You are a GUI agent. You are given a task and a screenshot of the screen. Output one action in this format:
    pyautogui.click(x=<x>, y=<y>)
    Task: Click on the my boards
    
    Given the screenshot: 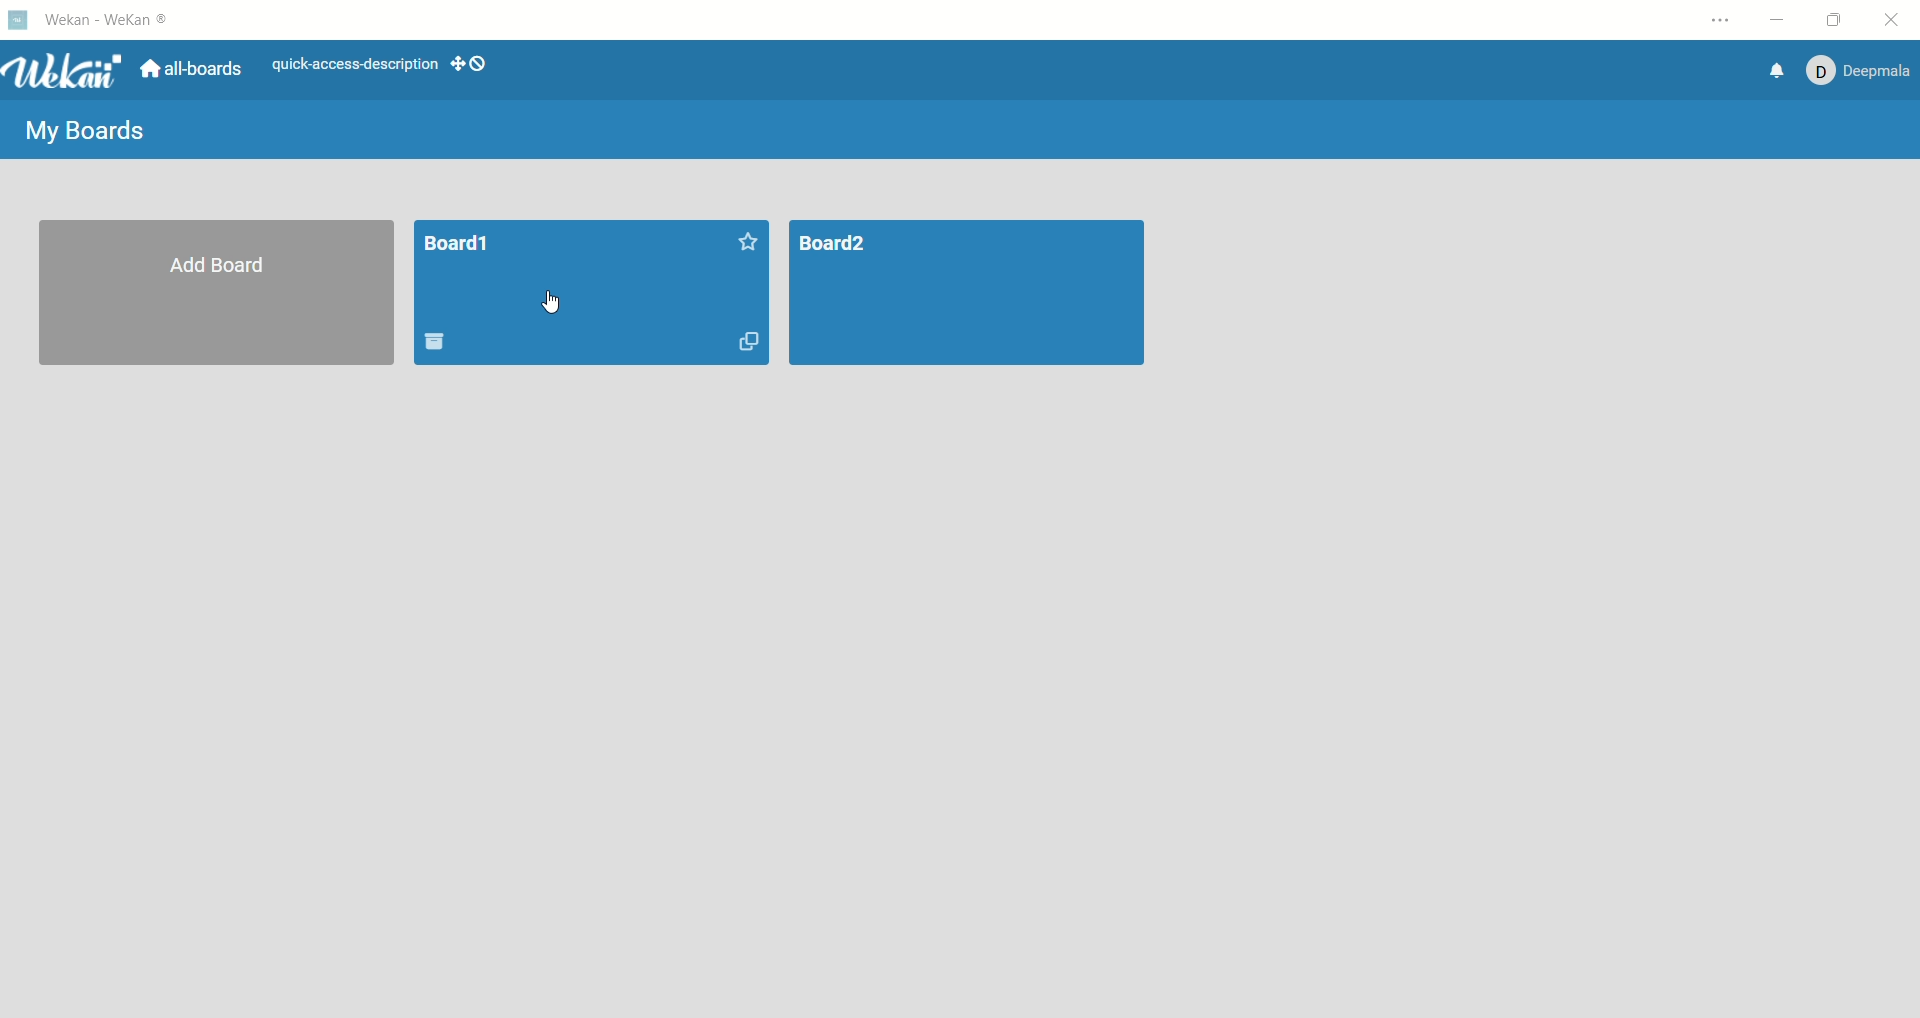 What is the action you would take?
    pyautogui.click(x=86, y=131)
    